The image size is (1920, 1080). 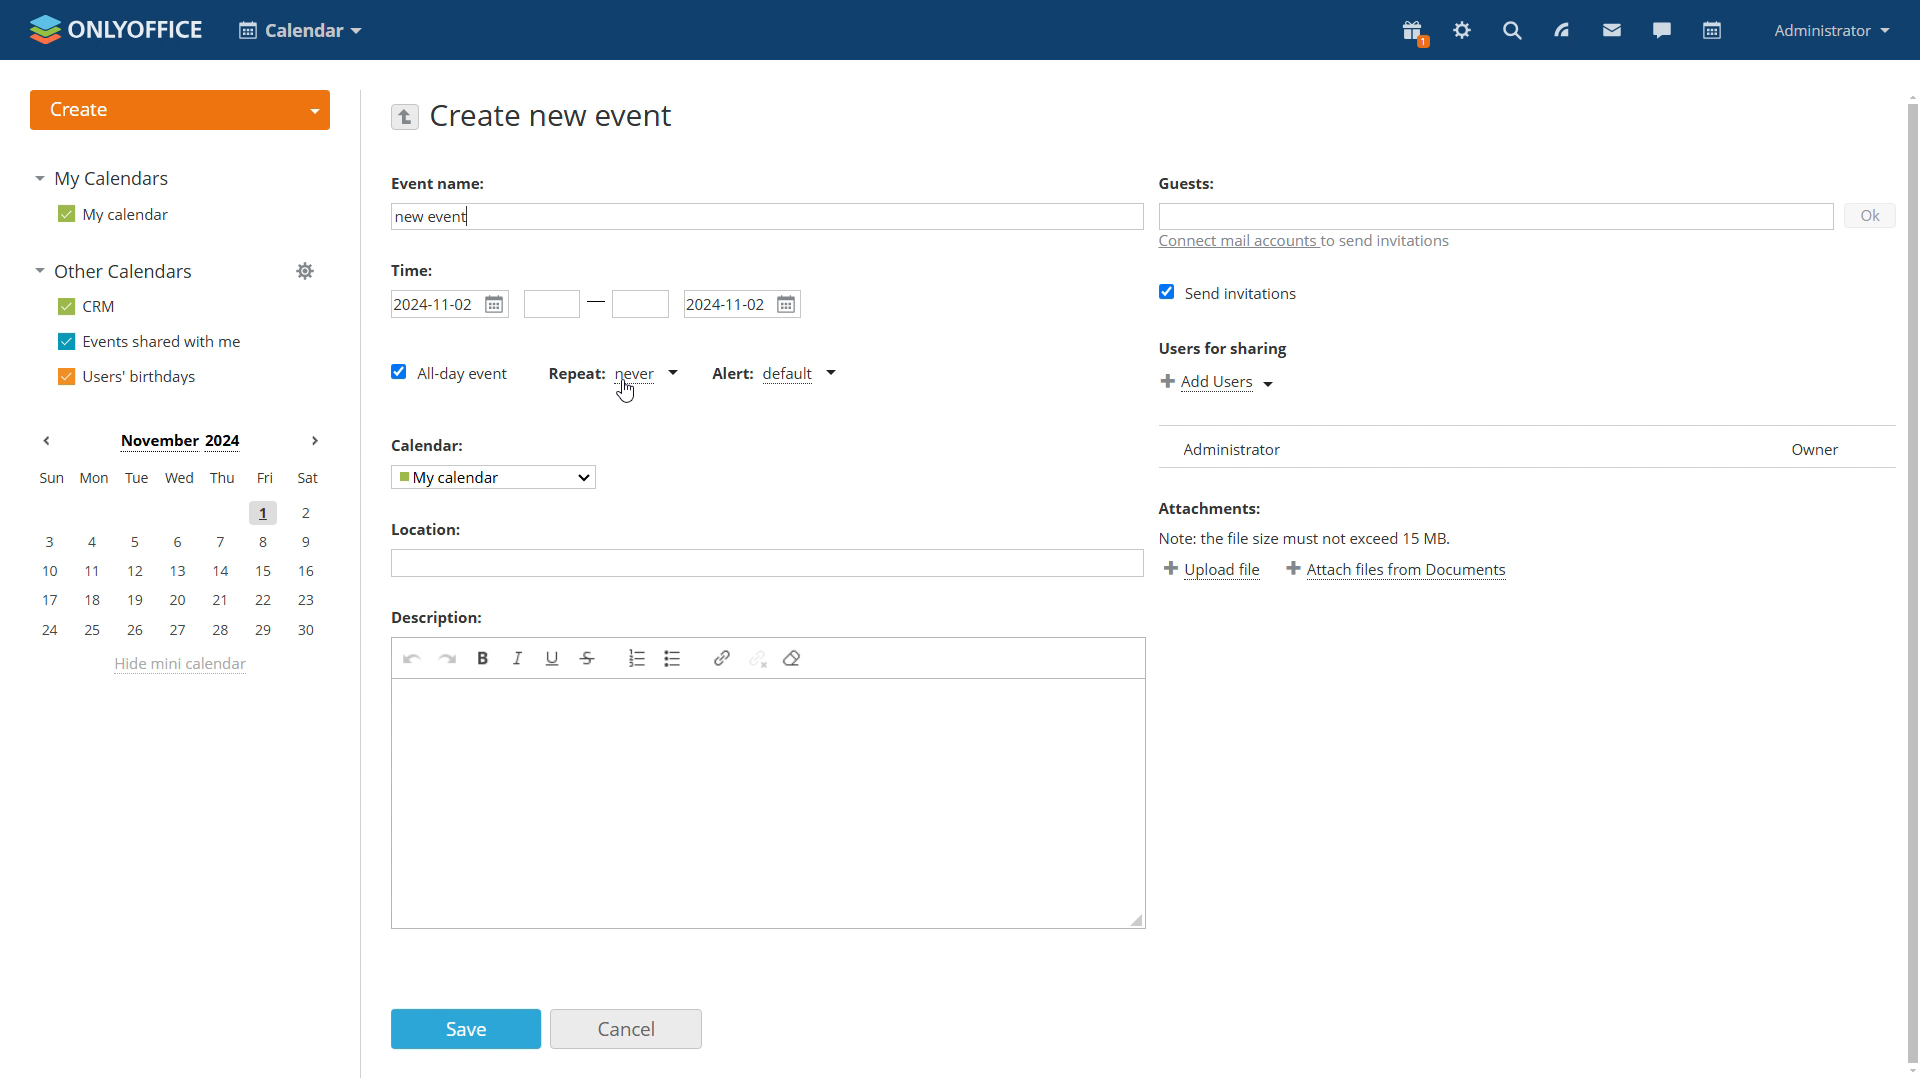 What do you see at coordinates (1414, 34) in the screenshot?
I see `present` at bounding box center [1414, 34].